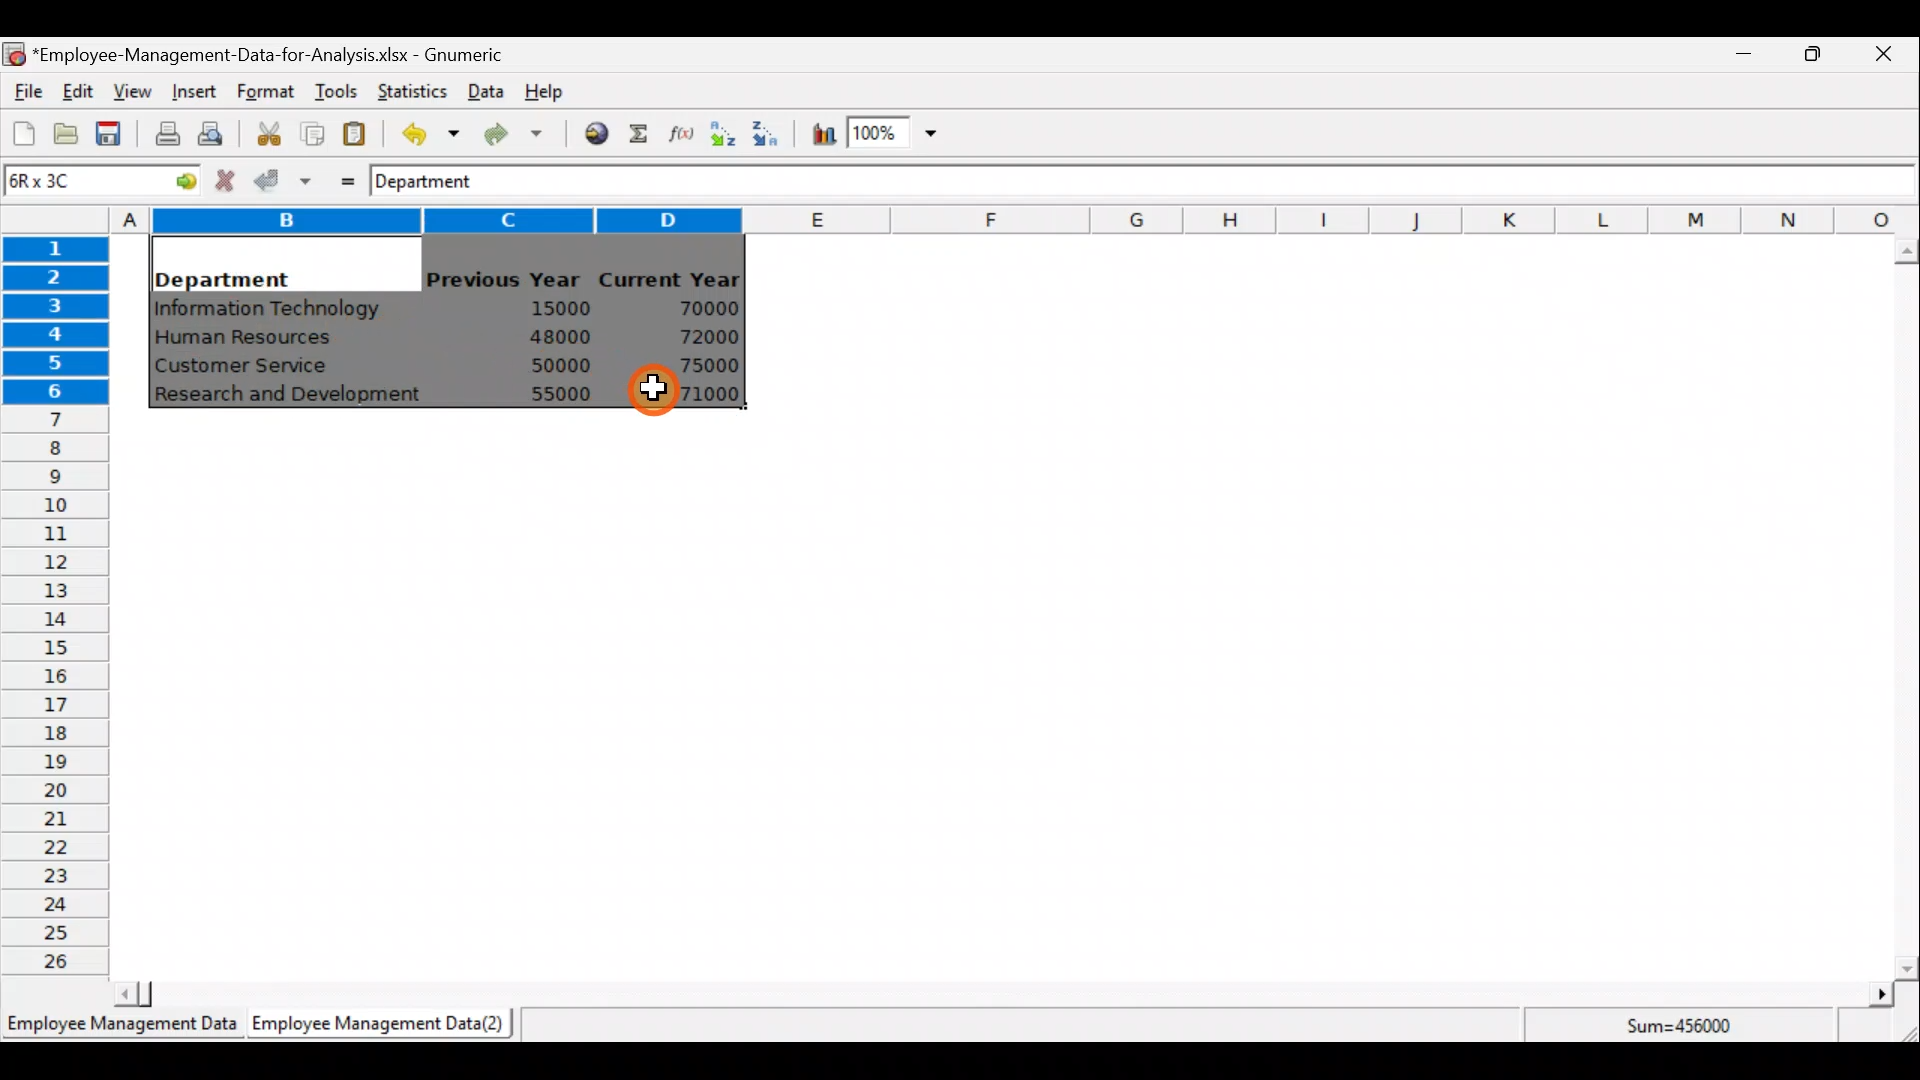  I want to click on 55000, so click(562, 394).